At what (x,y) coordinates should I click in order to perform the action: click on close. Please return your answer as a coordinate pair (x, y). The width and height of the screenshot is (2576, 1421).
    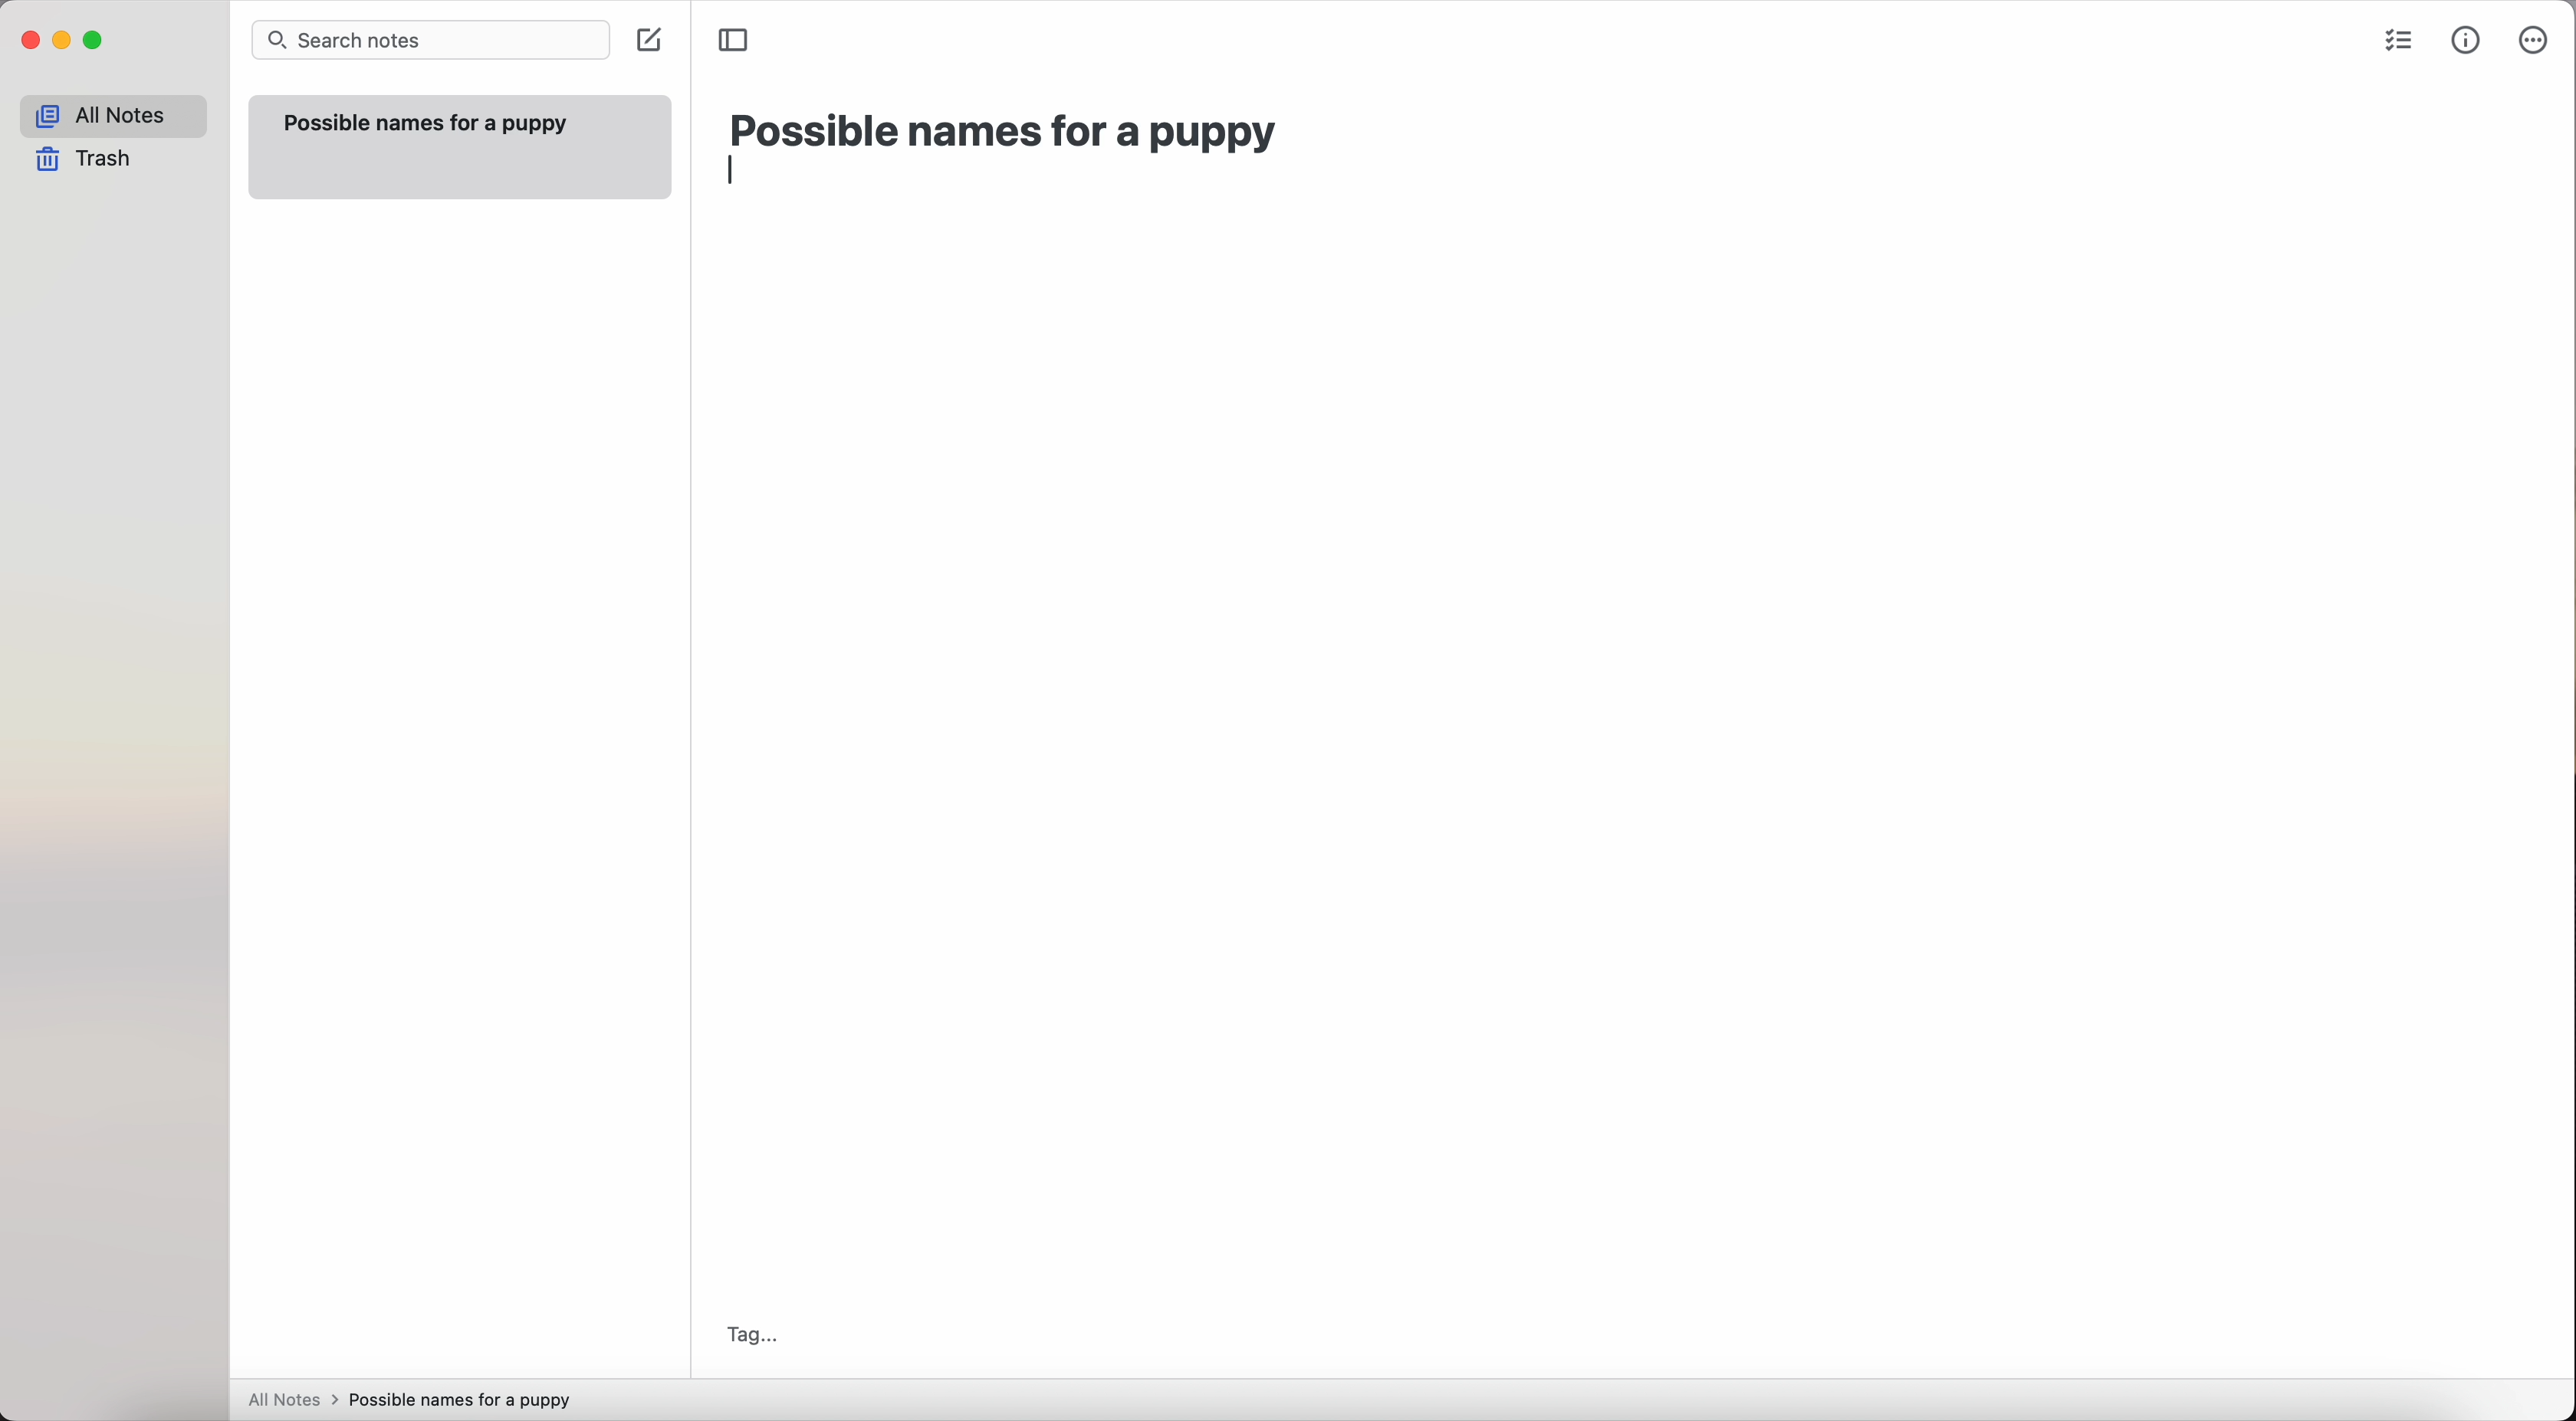
    Looking at the image, I should click on (28, 43).